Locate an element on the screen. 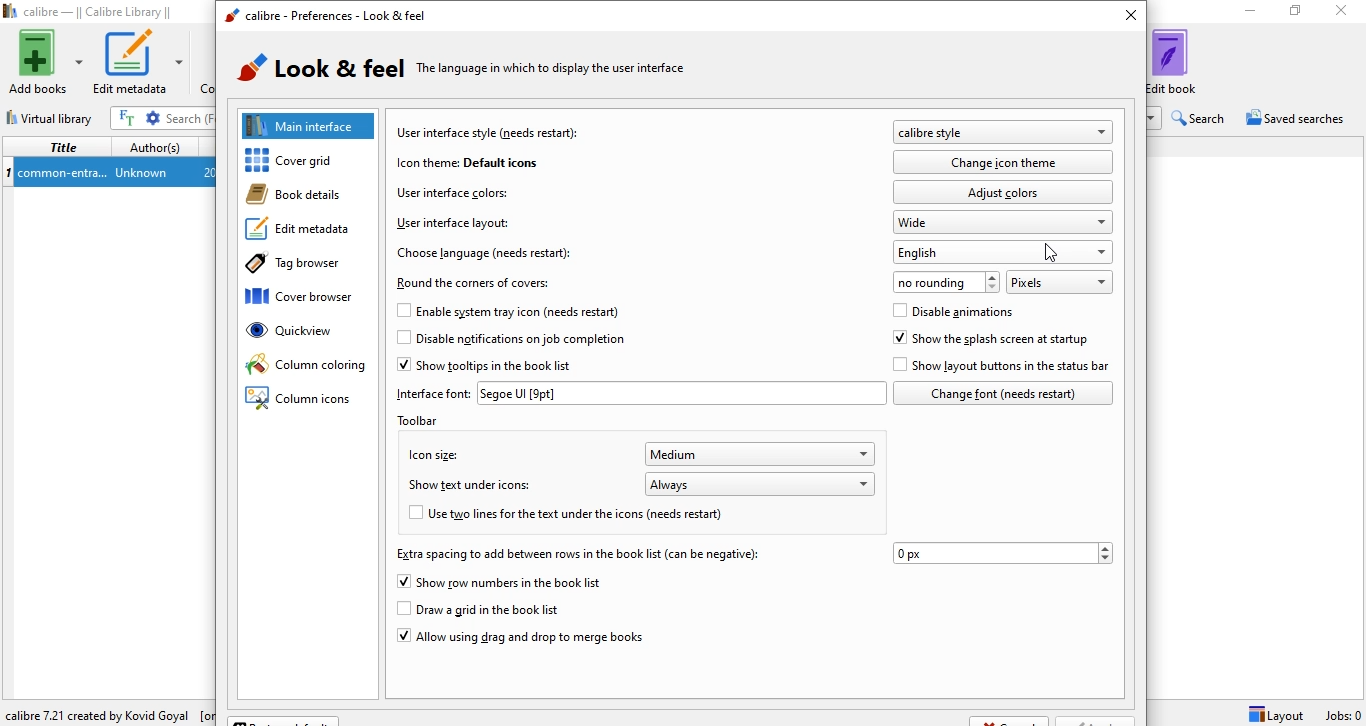 The height and width of the screenshot is (726, 1366). disable animations is located at coordinates (954, 313).